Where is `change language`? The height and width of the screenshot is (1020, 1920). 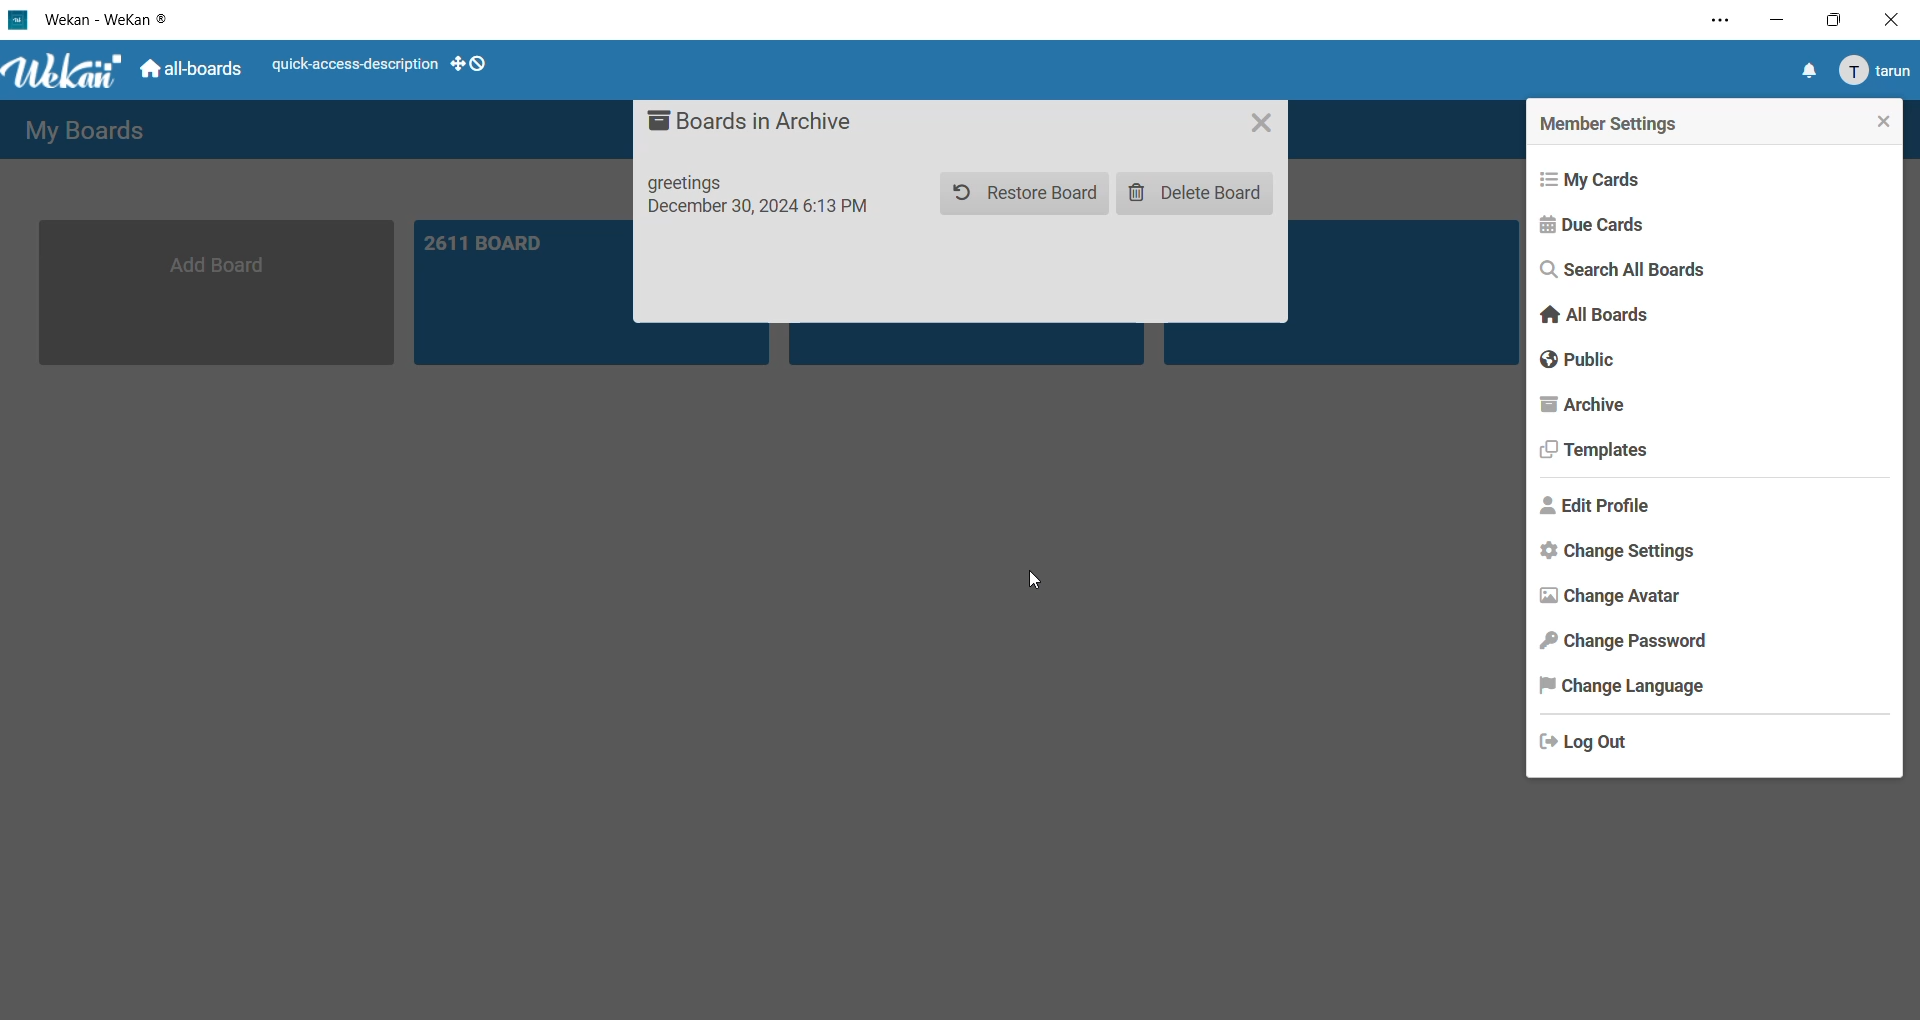
change language is located at coordinates (1631, 686).